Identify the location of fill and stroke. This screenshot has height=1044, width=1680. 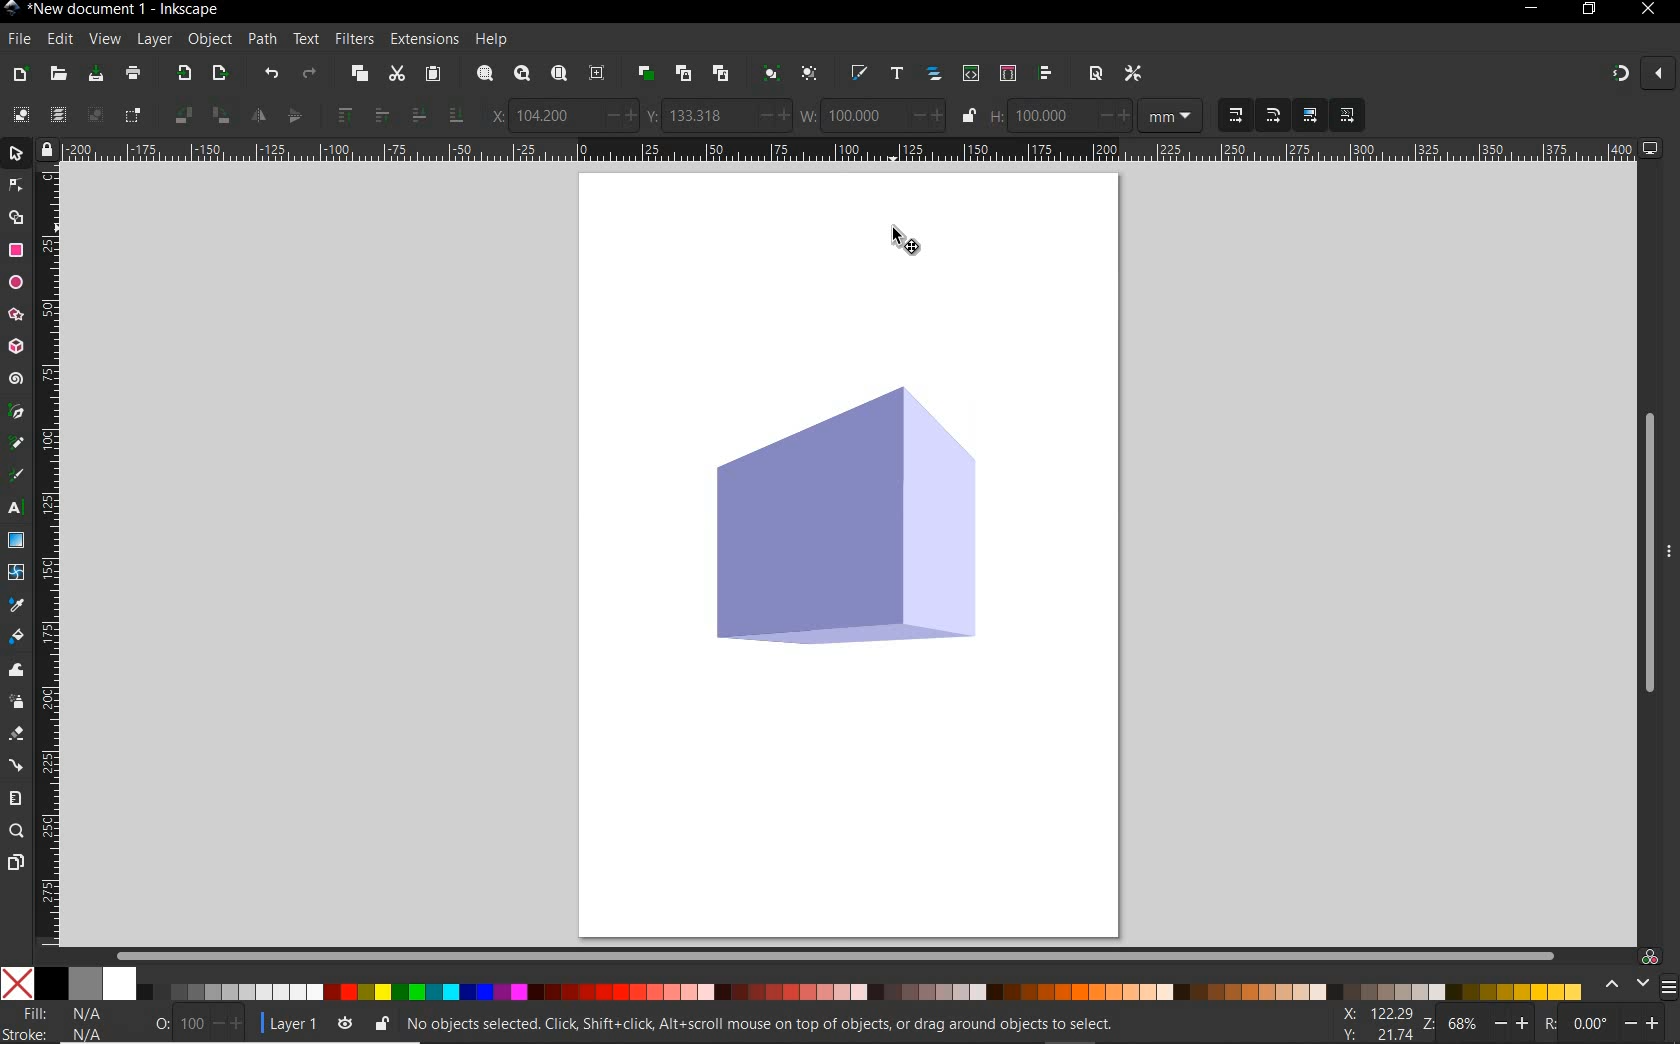
(59, 1024).